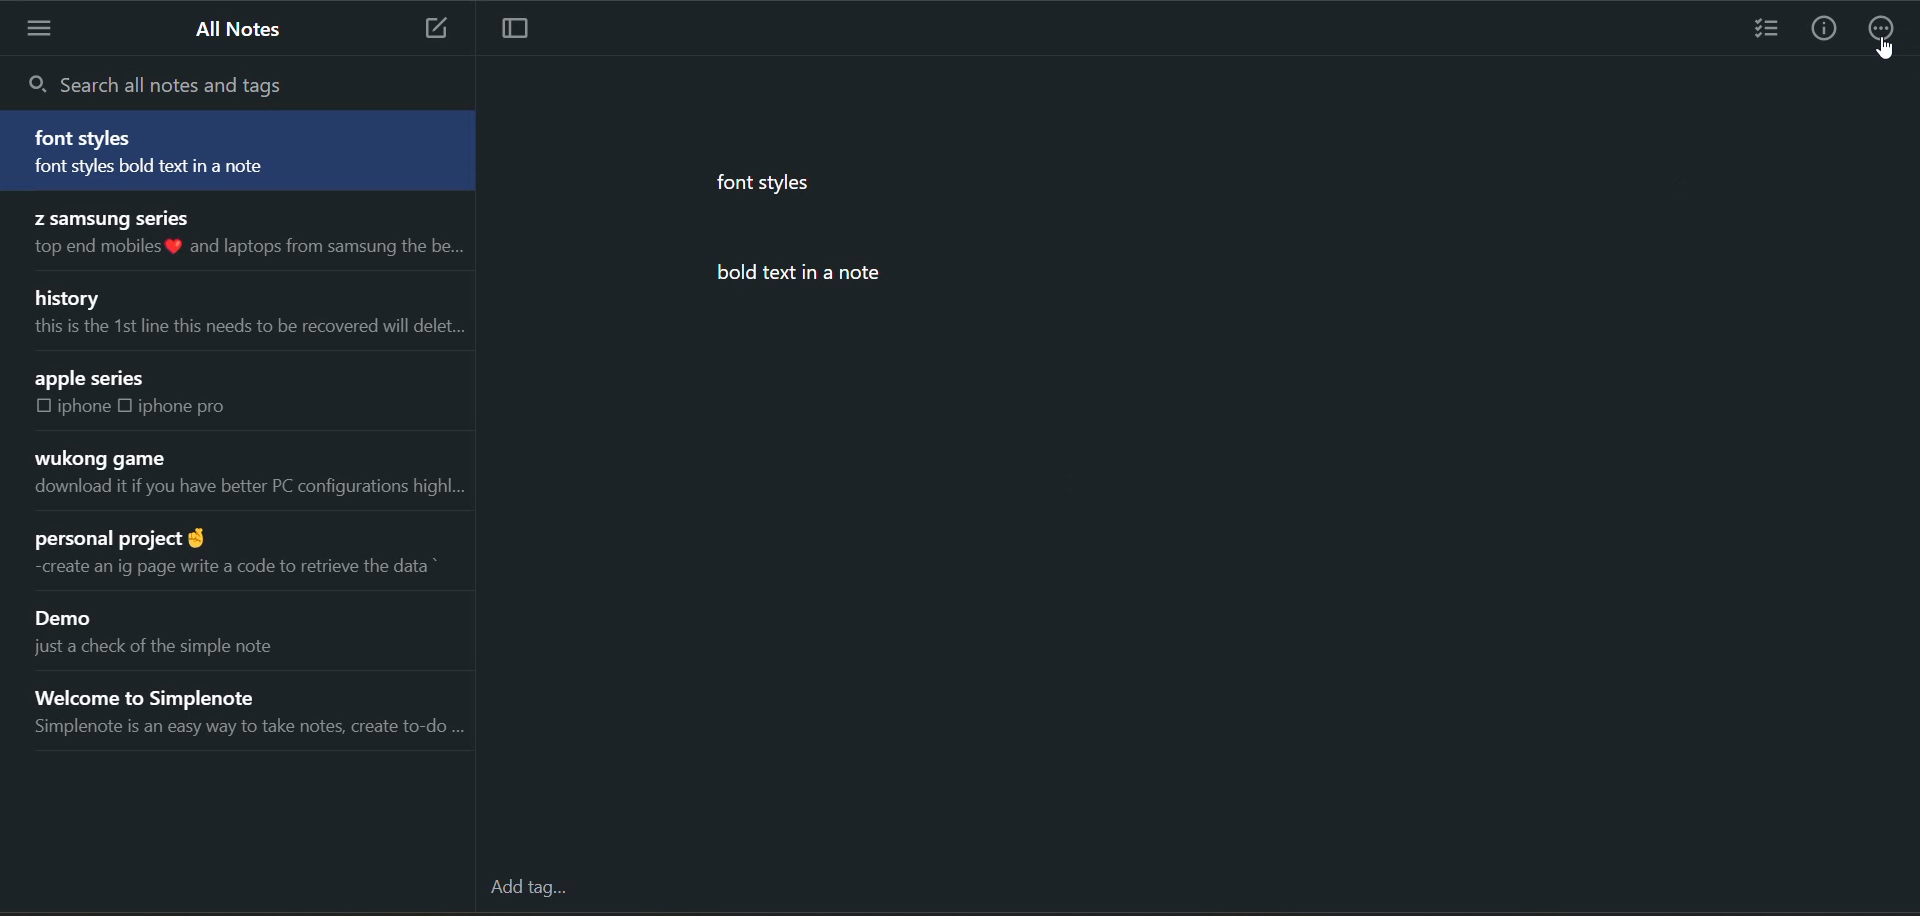 This screenshot has width=1920, height=916. What do you see at coordinates (92, 379) in the screenshot?
I see `apple series` at bounding box center [92, 379].